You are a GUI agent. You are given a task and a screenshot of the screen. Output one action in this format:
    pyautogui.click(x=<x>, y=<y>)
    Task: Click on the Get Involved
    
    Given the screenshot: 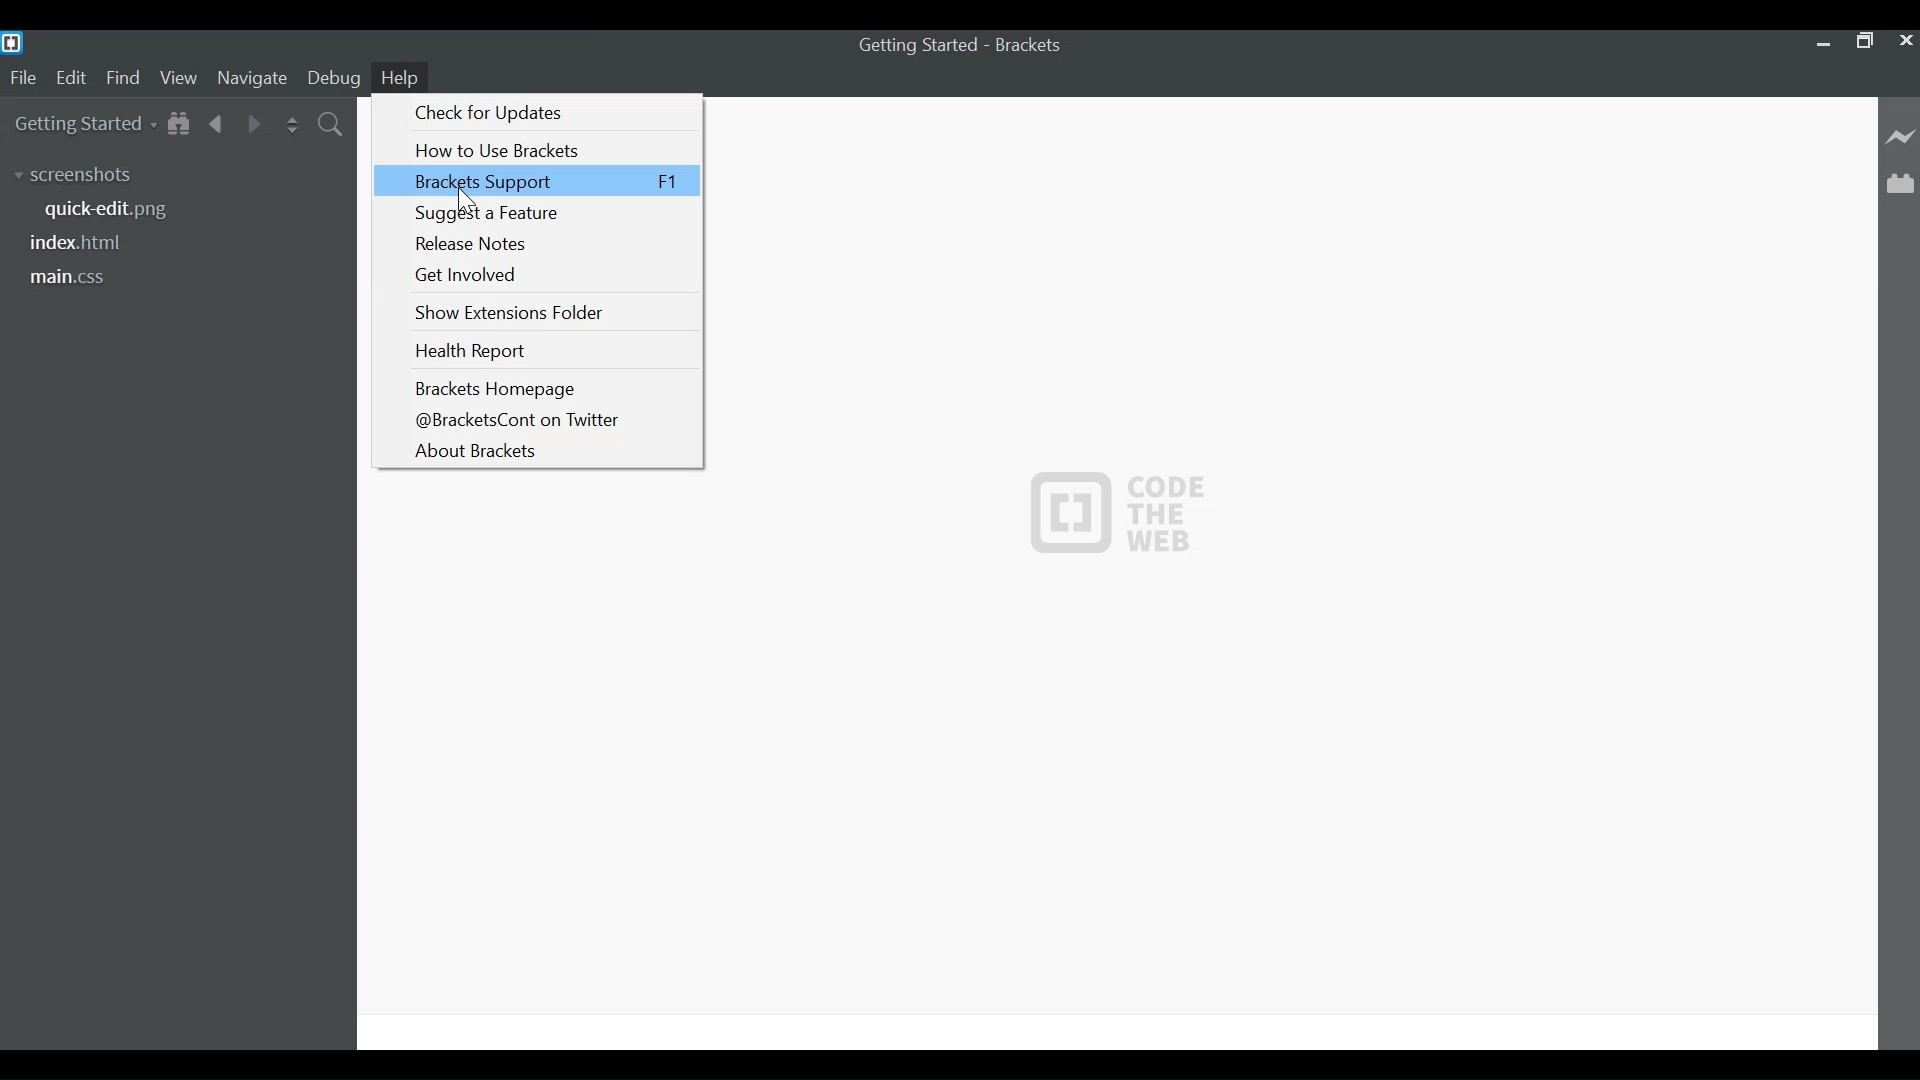 What is the action you would take?
    pyautogui.click(x=549, y=274)
    